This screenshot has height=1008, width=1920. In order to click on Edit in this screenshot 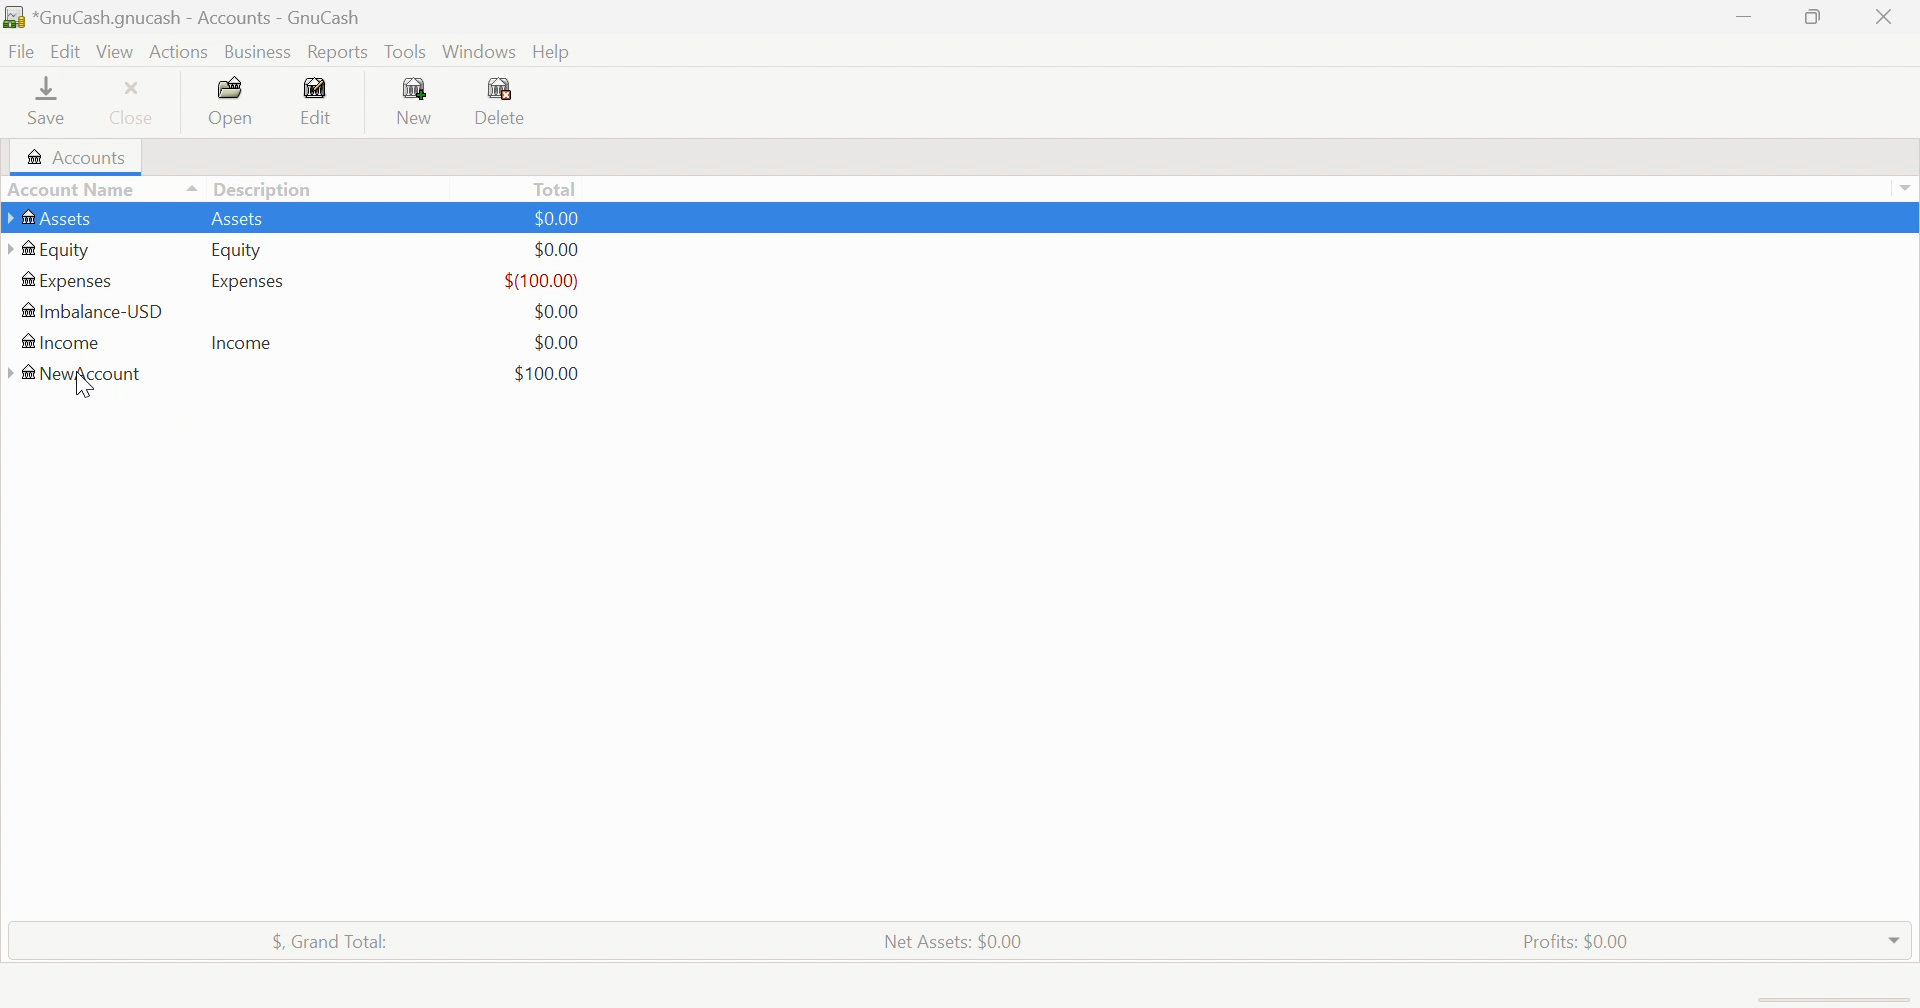, I will do `click(317, 100)`.